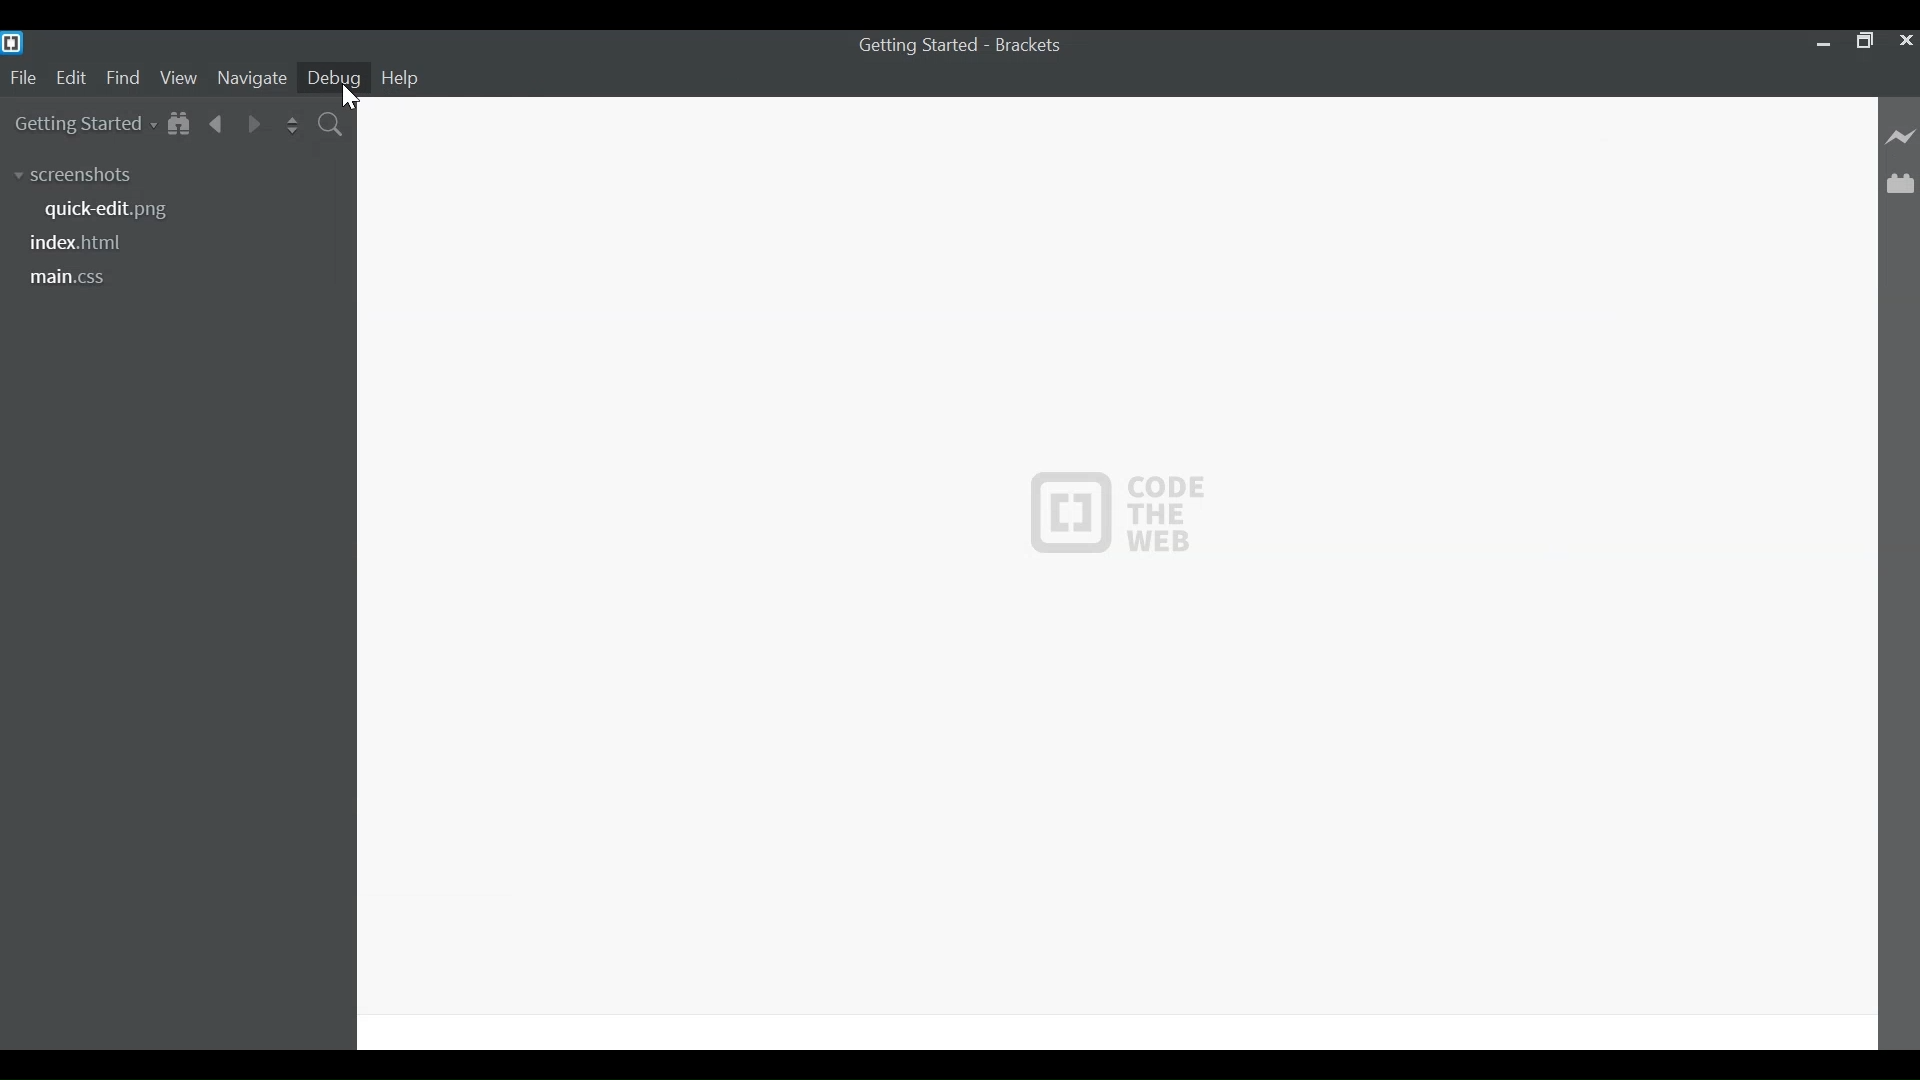 The image size is (1920, 1080). Describe the element at coordinates (81, 175) in the screenshot. I see `screenshots ` at that location.